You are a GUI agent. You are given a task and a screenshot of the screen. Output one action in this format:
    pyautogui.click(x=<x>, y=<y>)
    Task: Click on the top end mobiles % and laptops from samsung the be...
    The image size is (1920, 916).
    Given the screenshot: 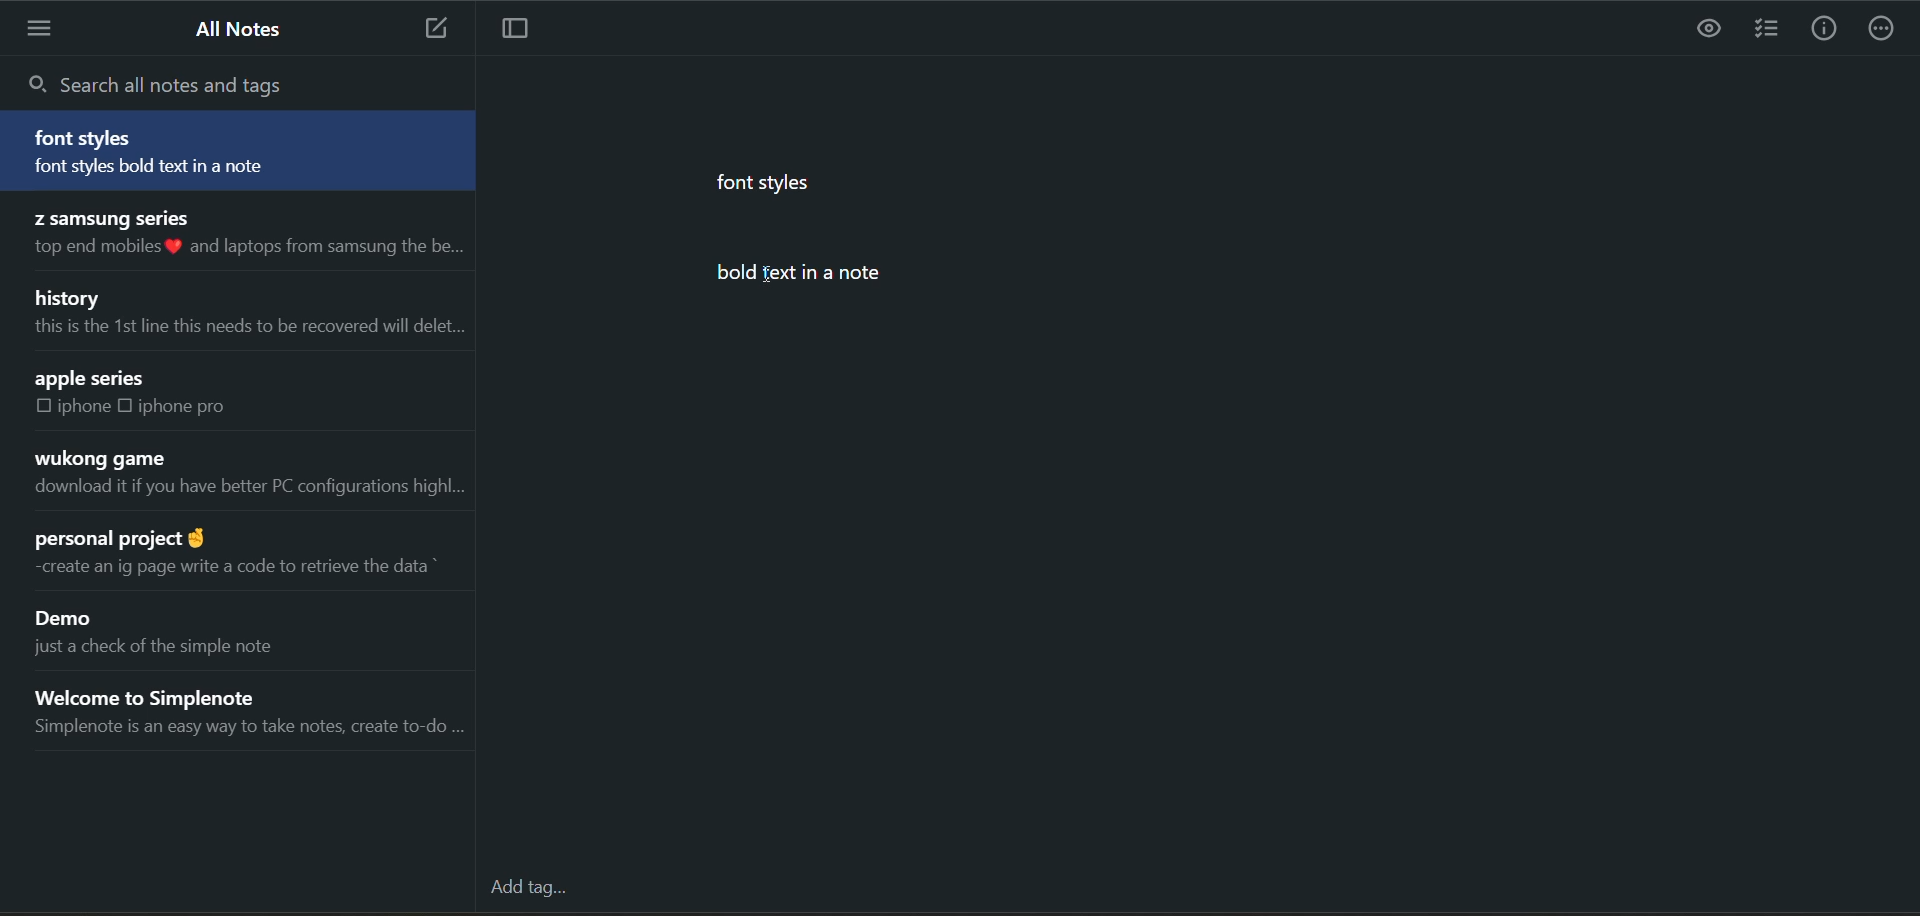 What is the action you would take?
    pyautogui.click(x=243, y=248)
    